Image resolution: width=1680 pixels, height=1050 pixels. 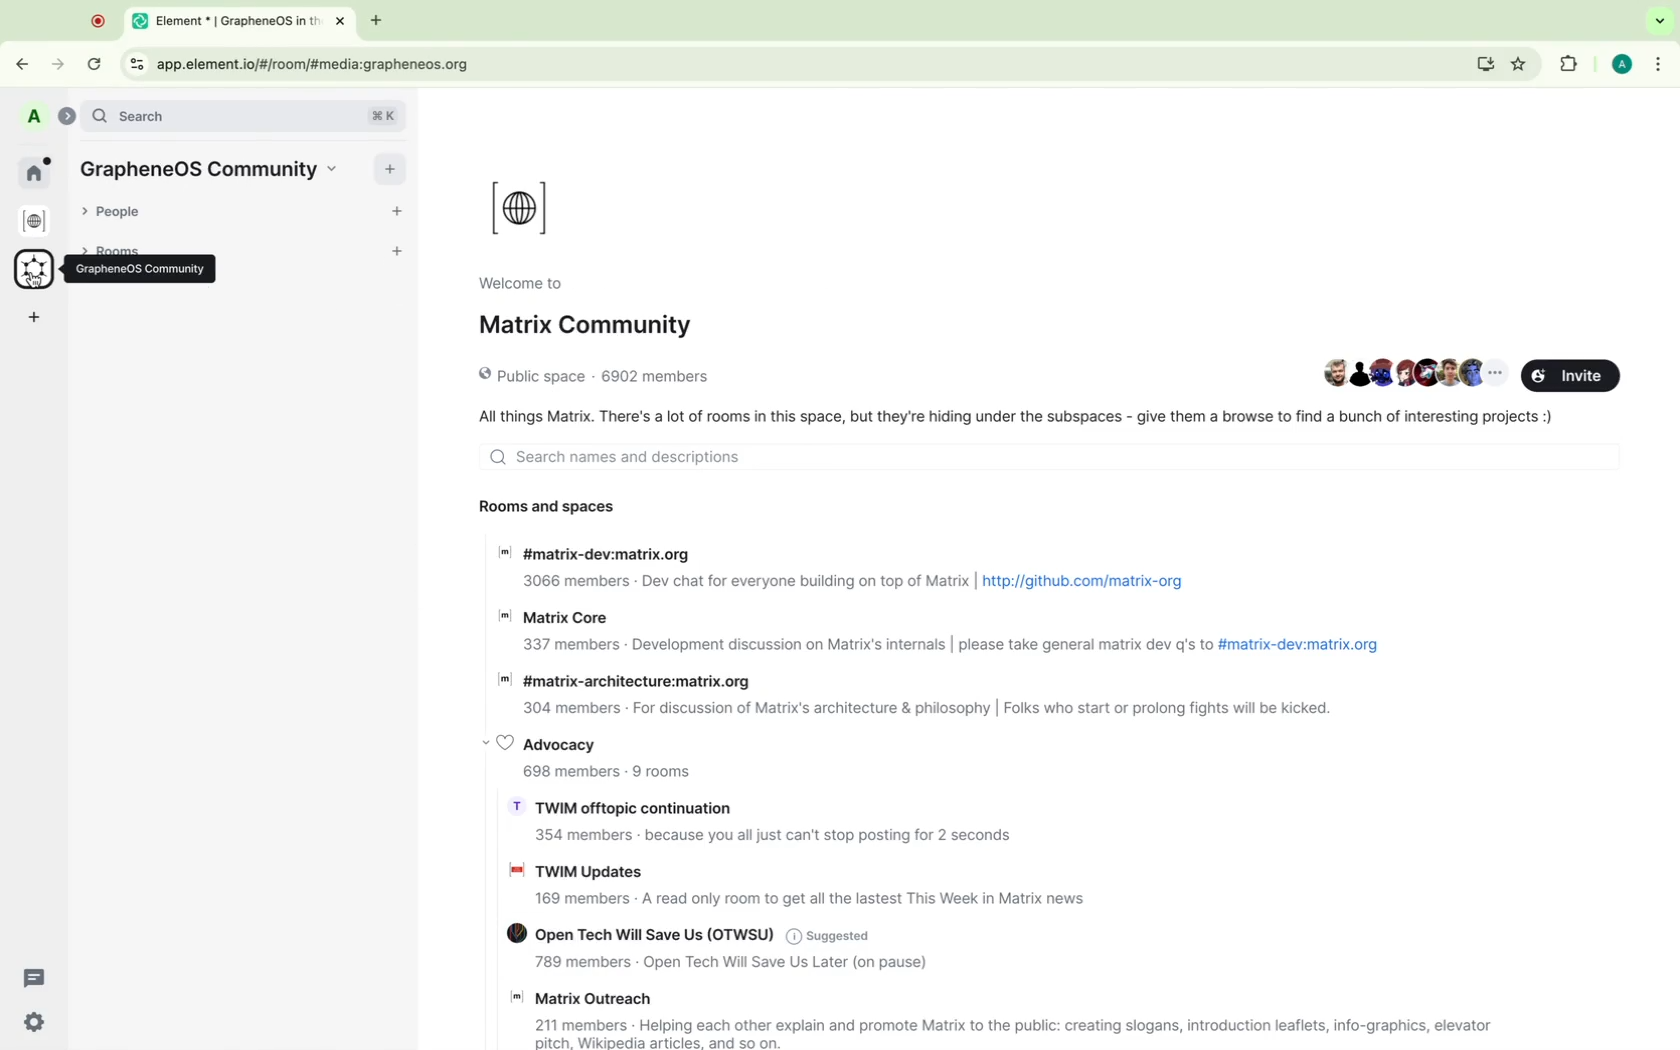 What do you see at coordinates (629, 680) in the screenshot?
I see `#matrix-architecture:matrix.org` at bounding box center [629, 680].